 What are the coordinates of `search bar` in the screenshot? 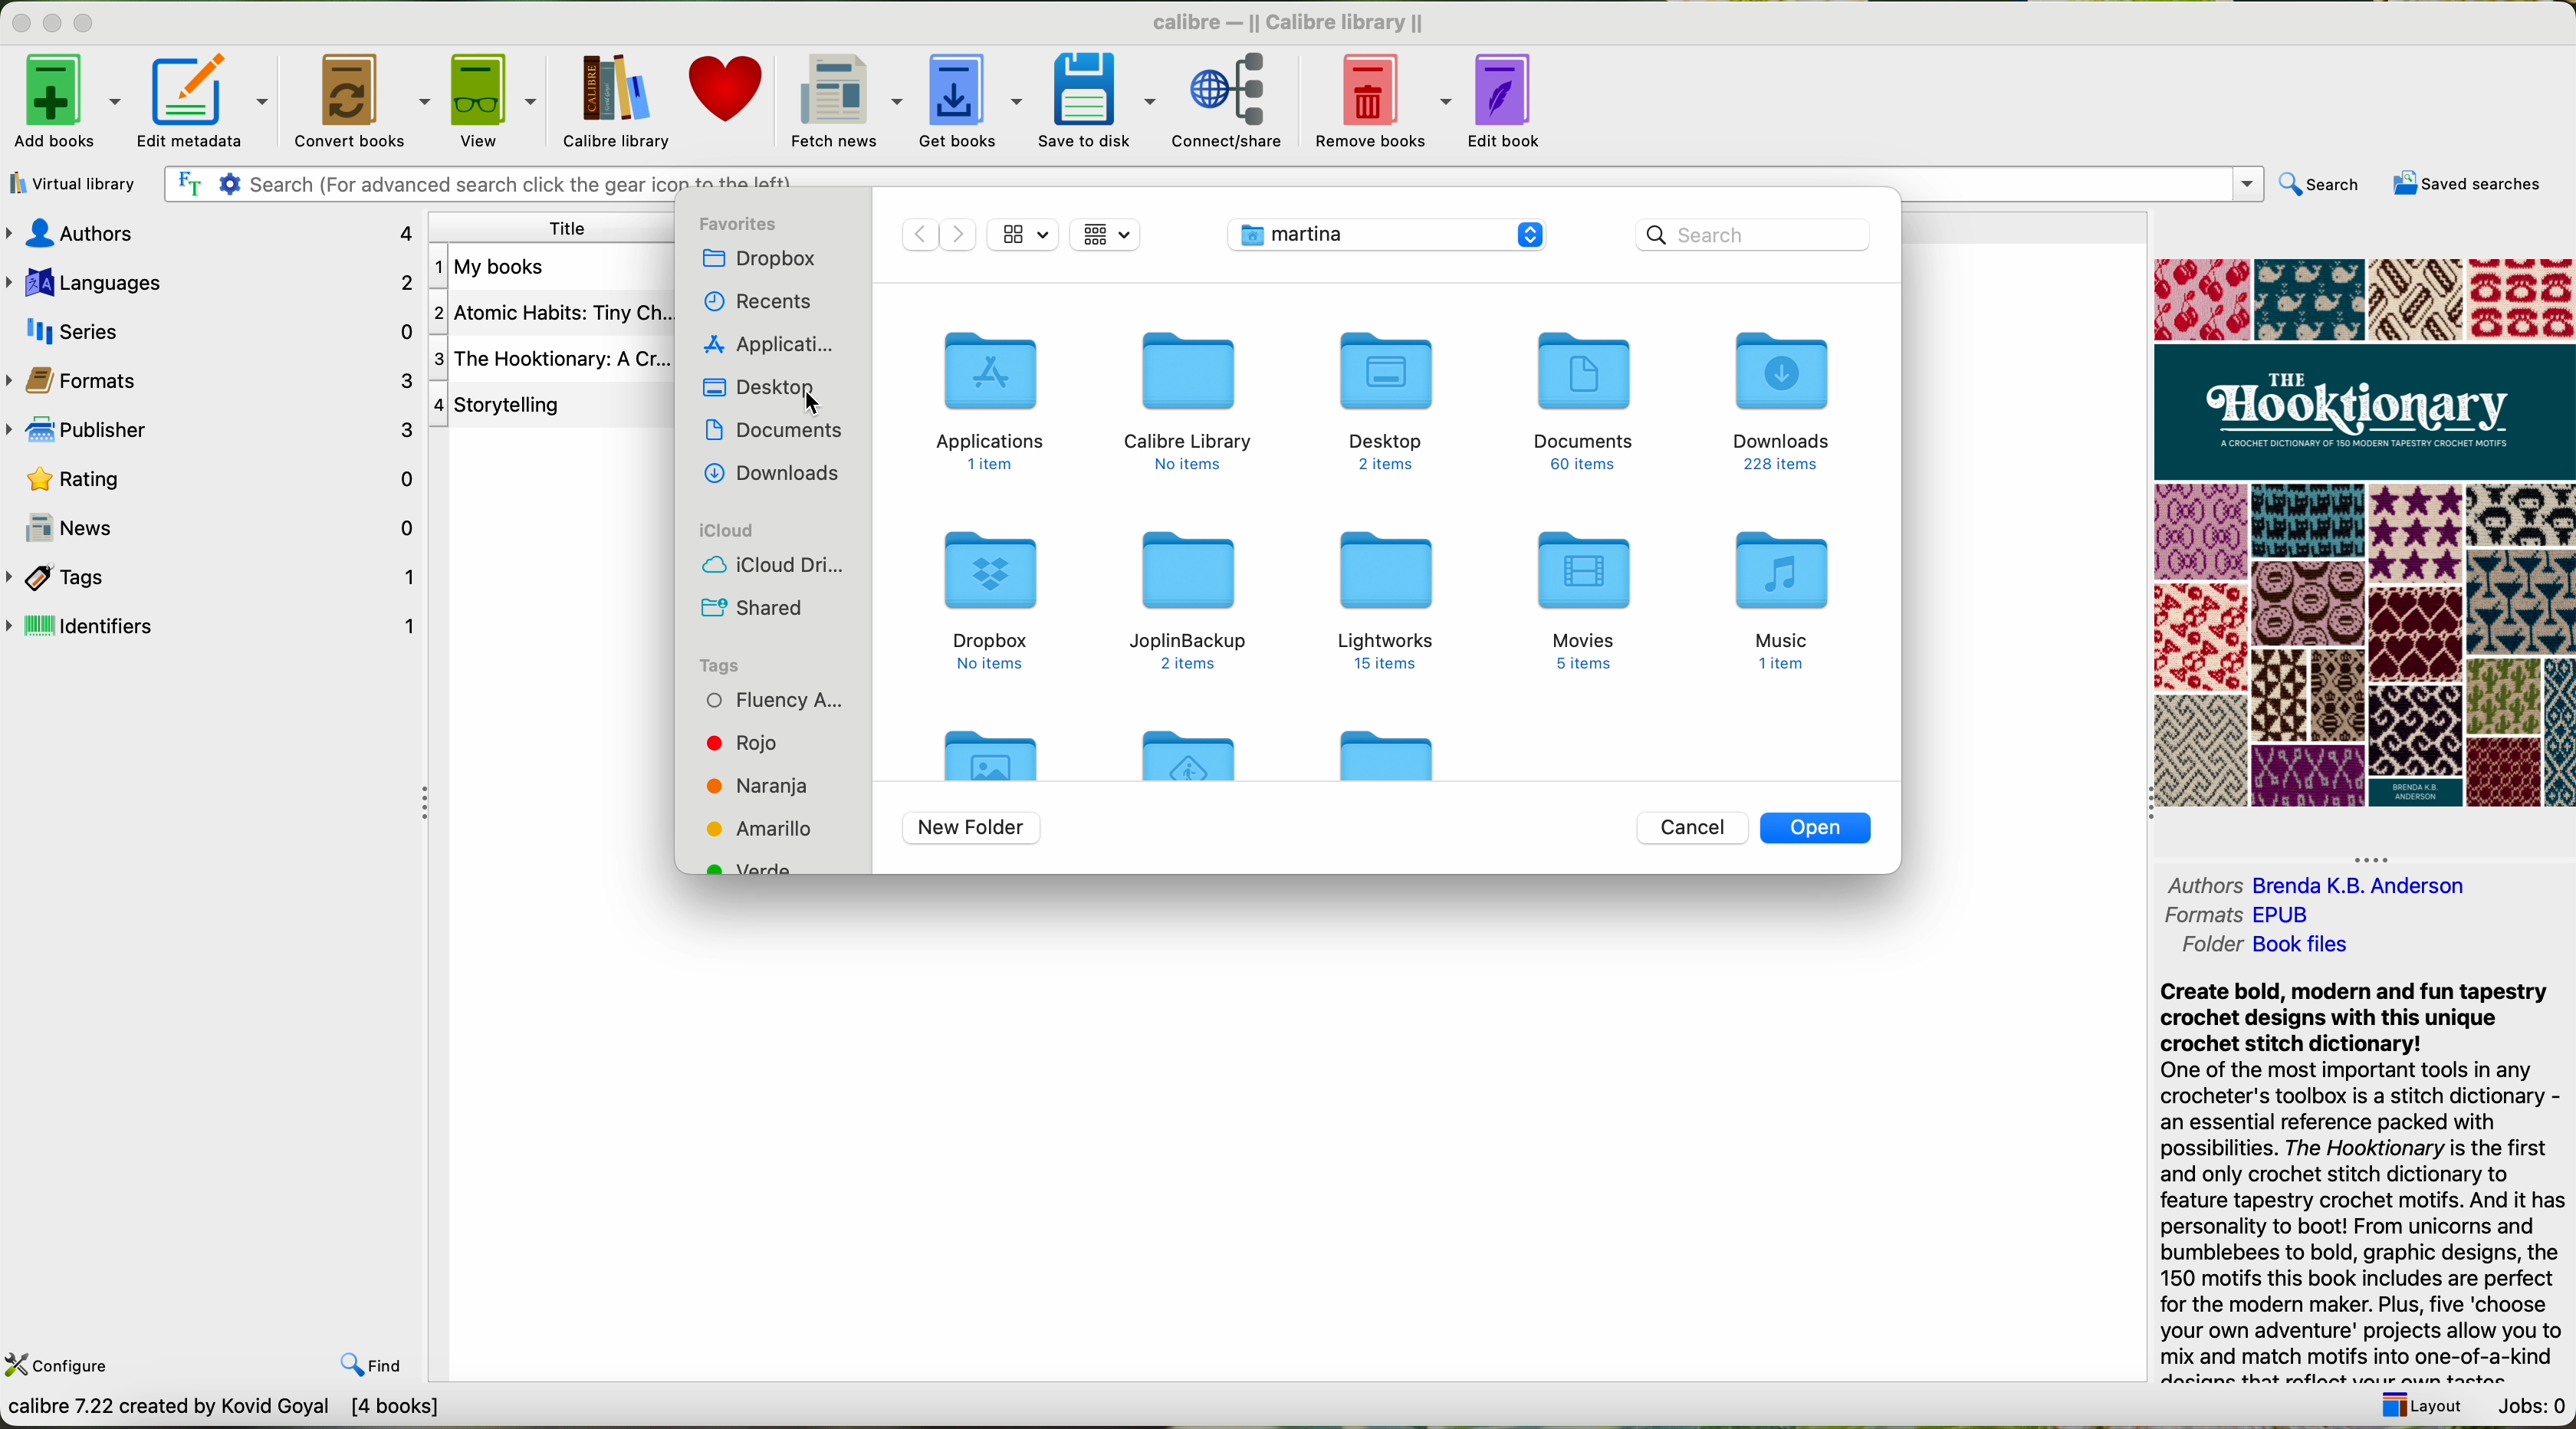 It's located at (1752, 235).